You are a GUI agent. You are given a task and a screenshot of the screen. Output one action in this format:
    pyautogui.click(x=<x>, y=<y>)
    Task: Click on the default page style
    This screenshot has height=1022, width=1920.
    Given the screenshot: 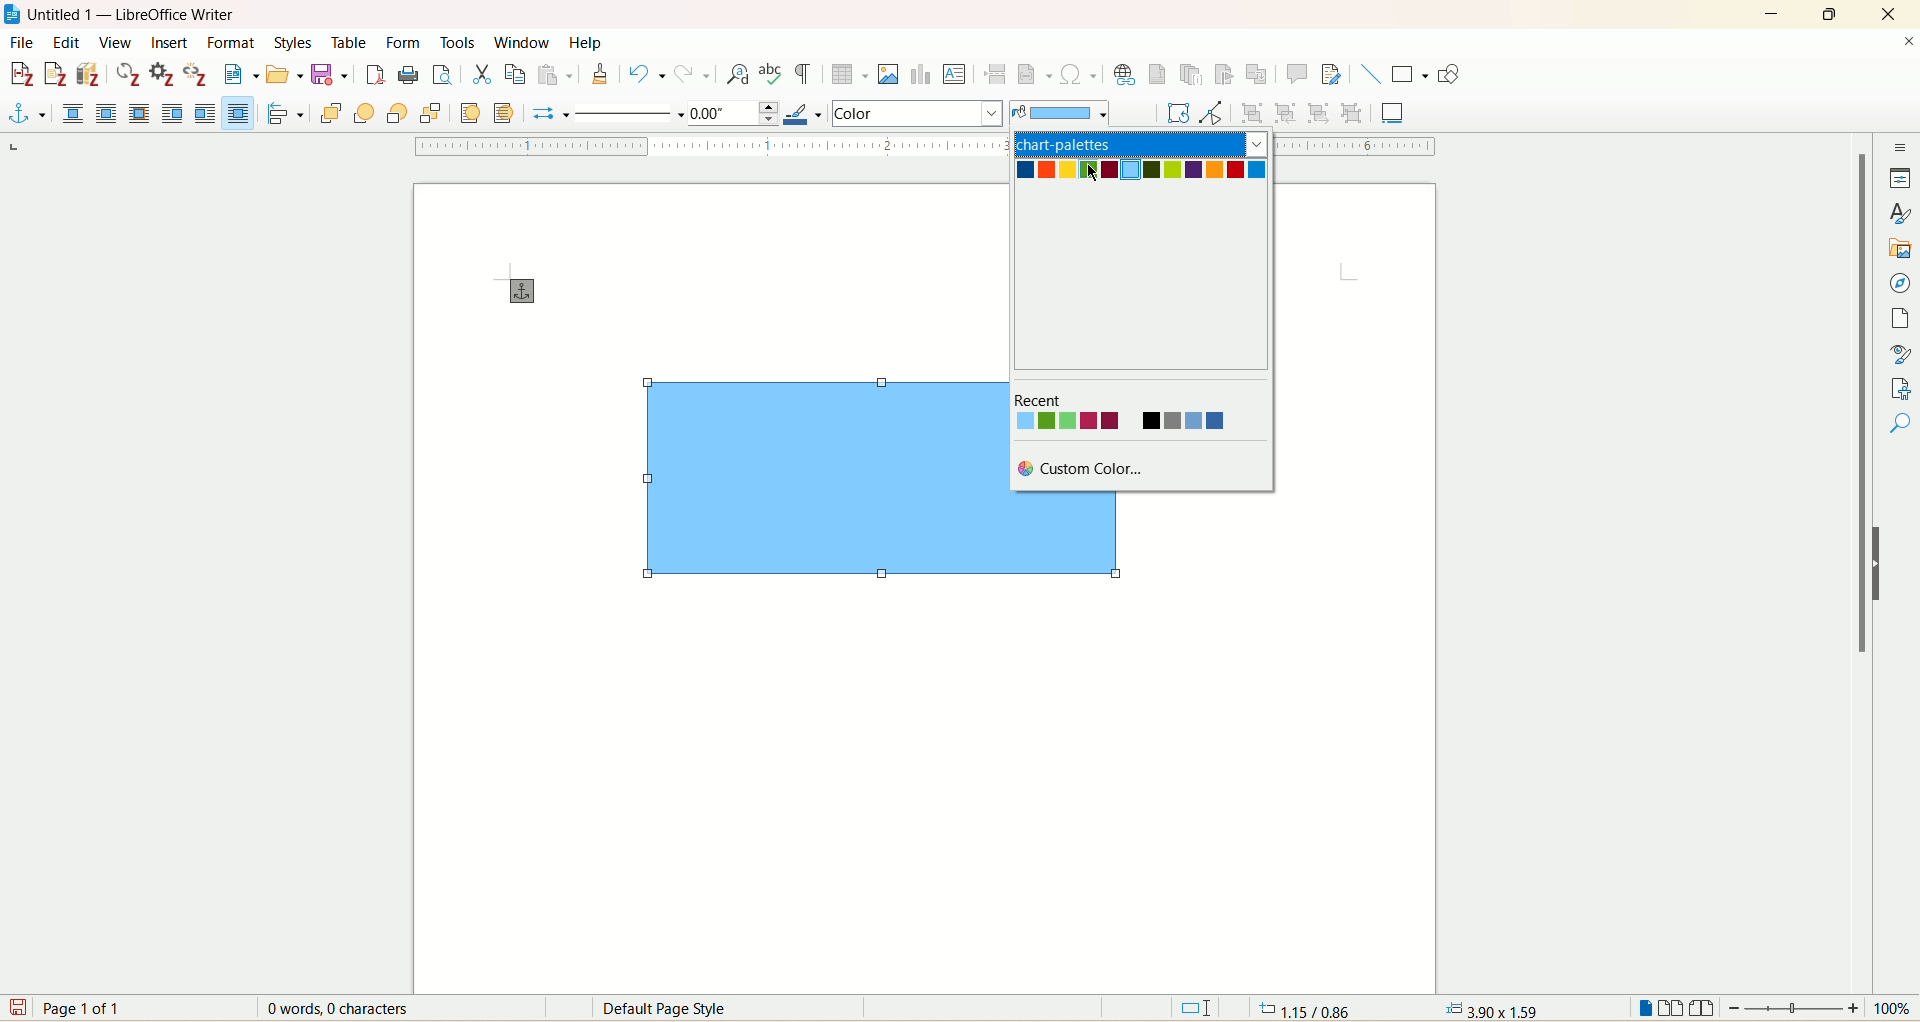 What is the action you would take?
    pyautogui.click(x=682, y=1008)
    